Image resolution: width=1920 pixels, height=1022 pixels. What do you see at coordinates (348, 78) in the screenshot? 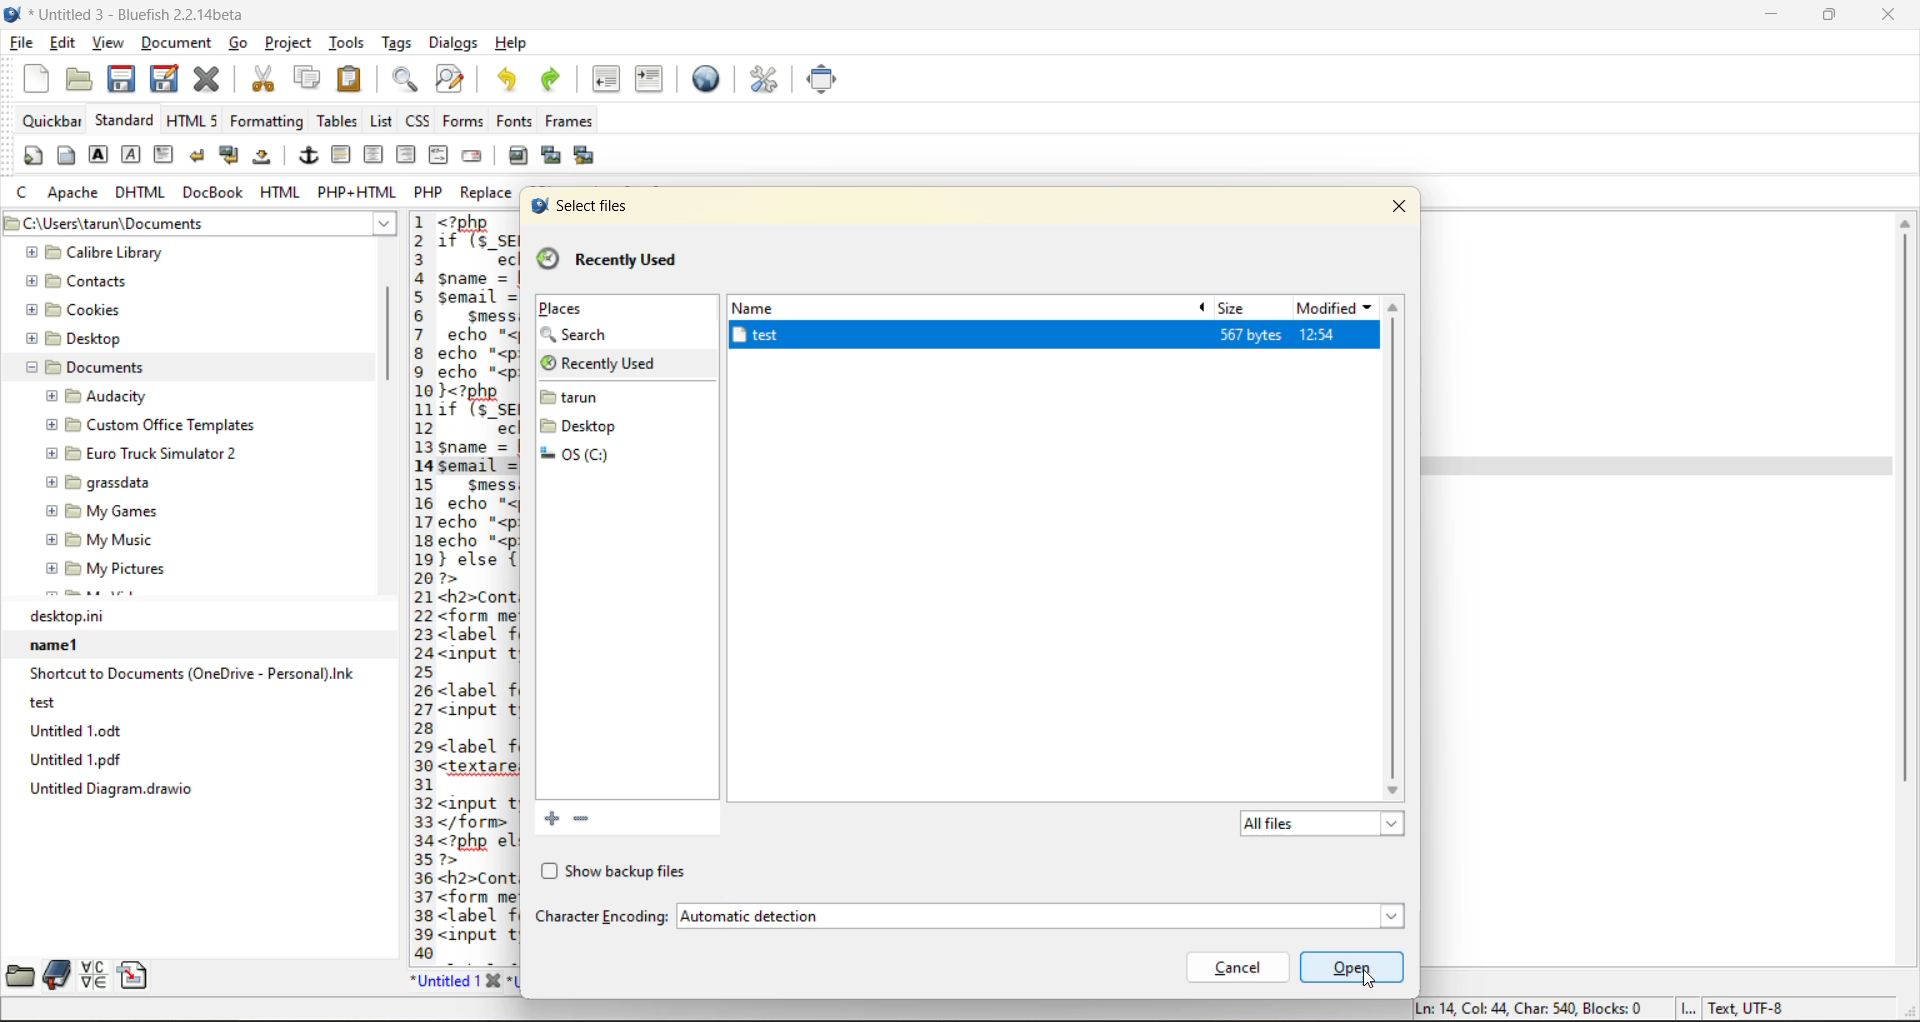
I see `paste` at bounding box center [348, 78].